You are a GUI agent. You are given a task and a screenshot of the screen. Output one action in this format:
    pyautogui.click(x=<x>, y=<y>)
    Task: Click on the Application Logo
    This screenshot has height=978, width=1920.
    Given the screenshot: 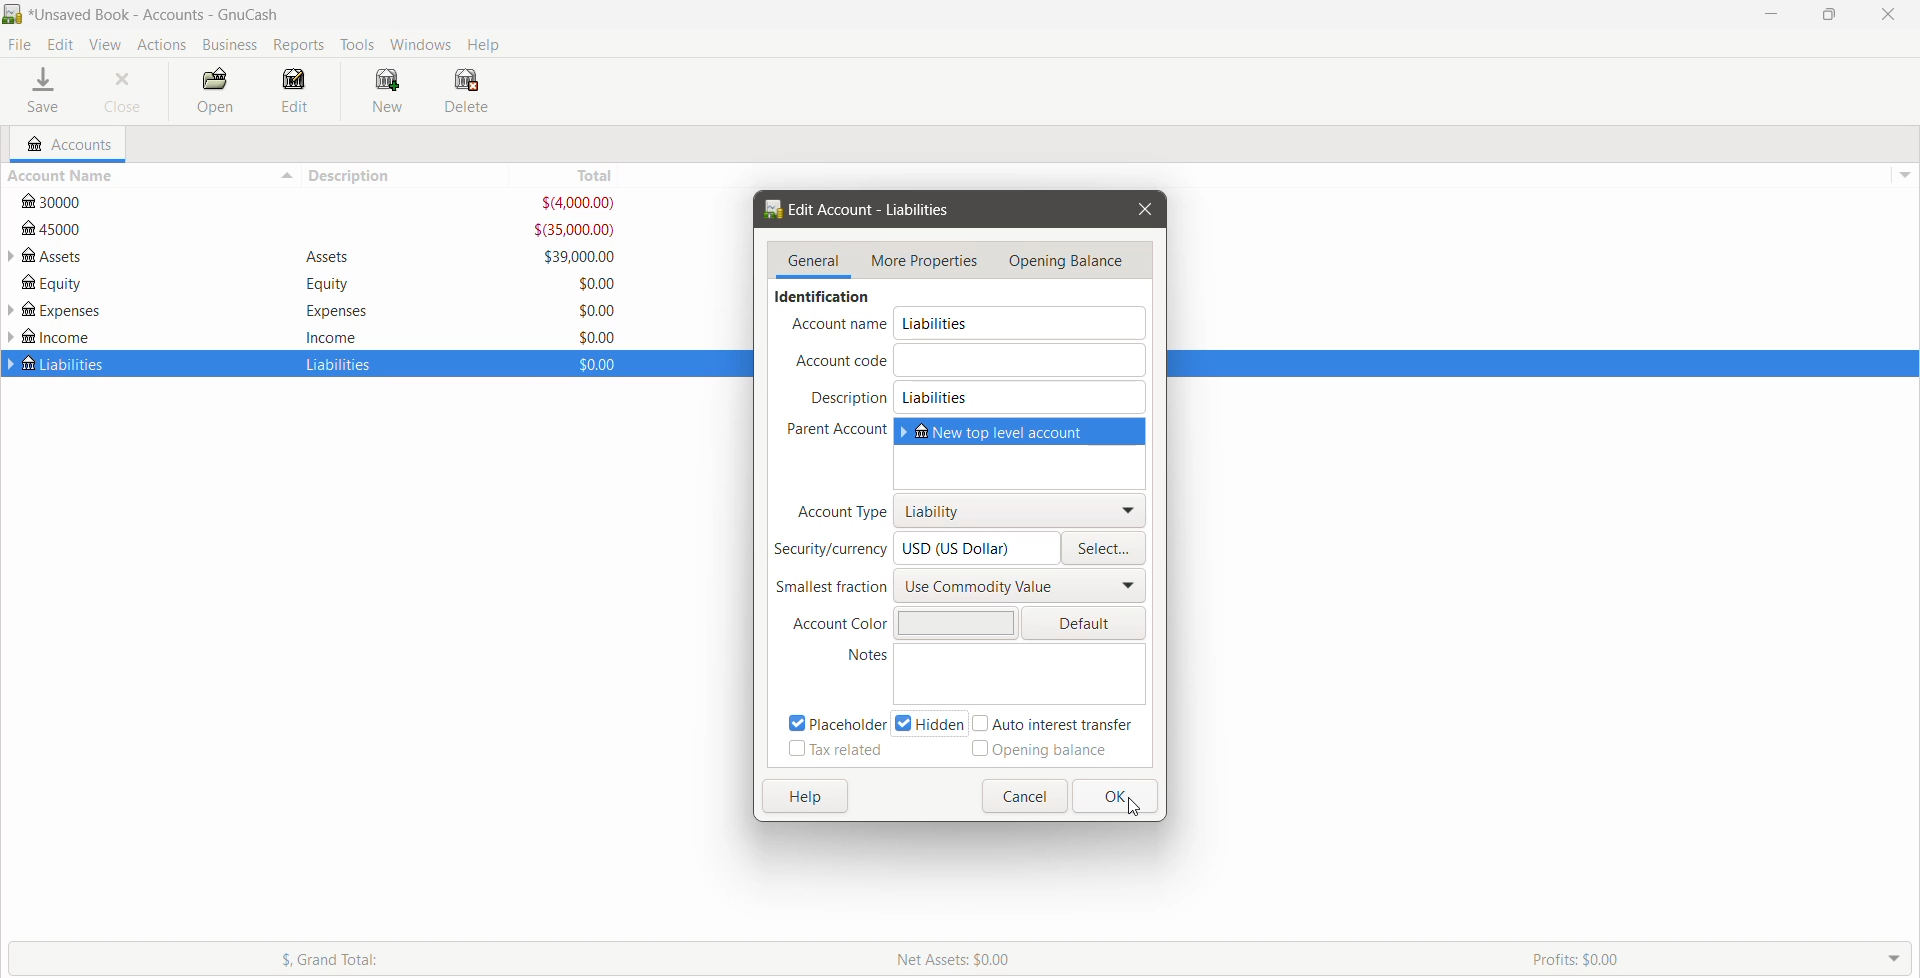 What is the action you would take?
    pyautogui.click(x=12, y=15)
    